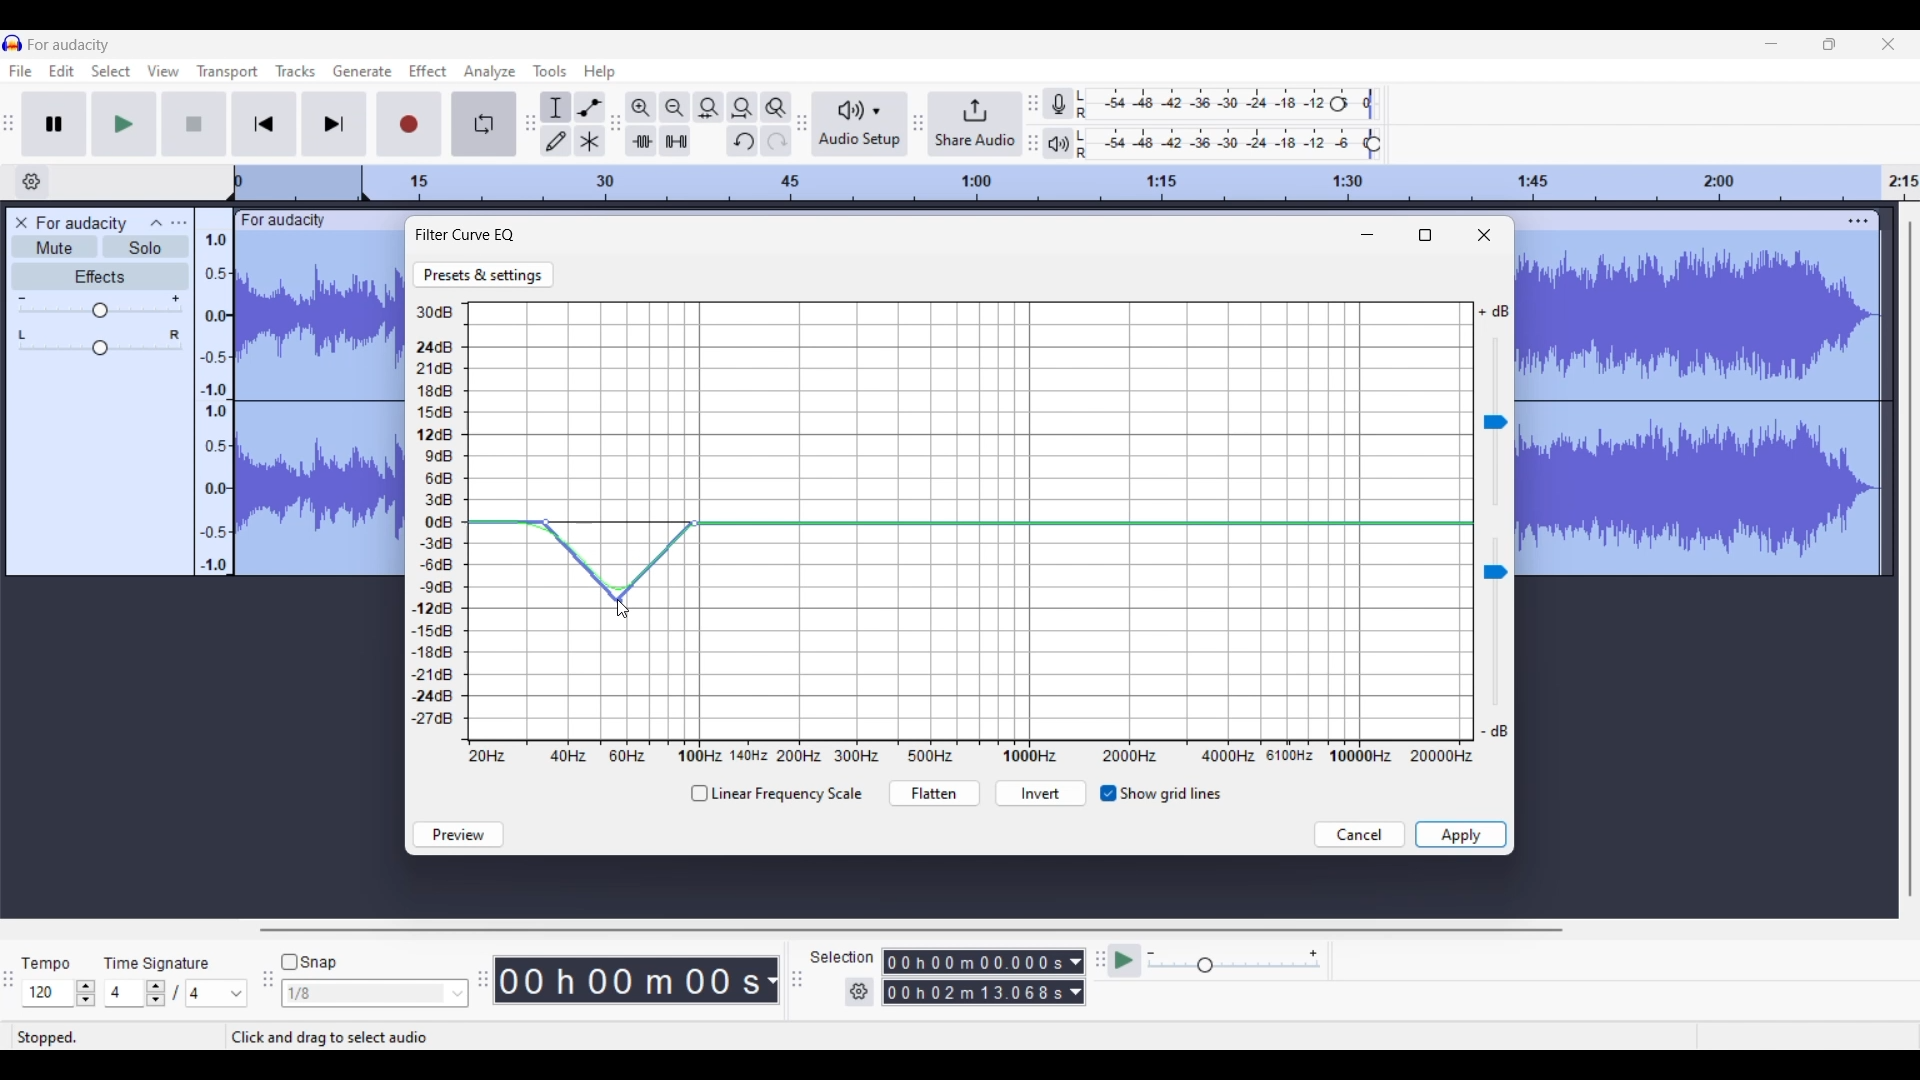 Image resolution: width=1920 pixels, height=1080 pixels. What do you see at coordinates (1126, 961) in the screenshot?
I see `Play-at-speed/Play-at-speed once` at bounding box center [1126, 961].